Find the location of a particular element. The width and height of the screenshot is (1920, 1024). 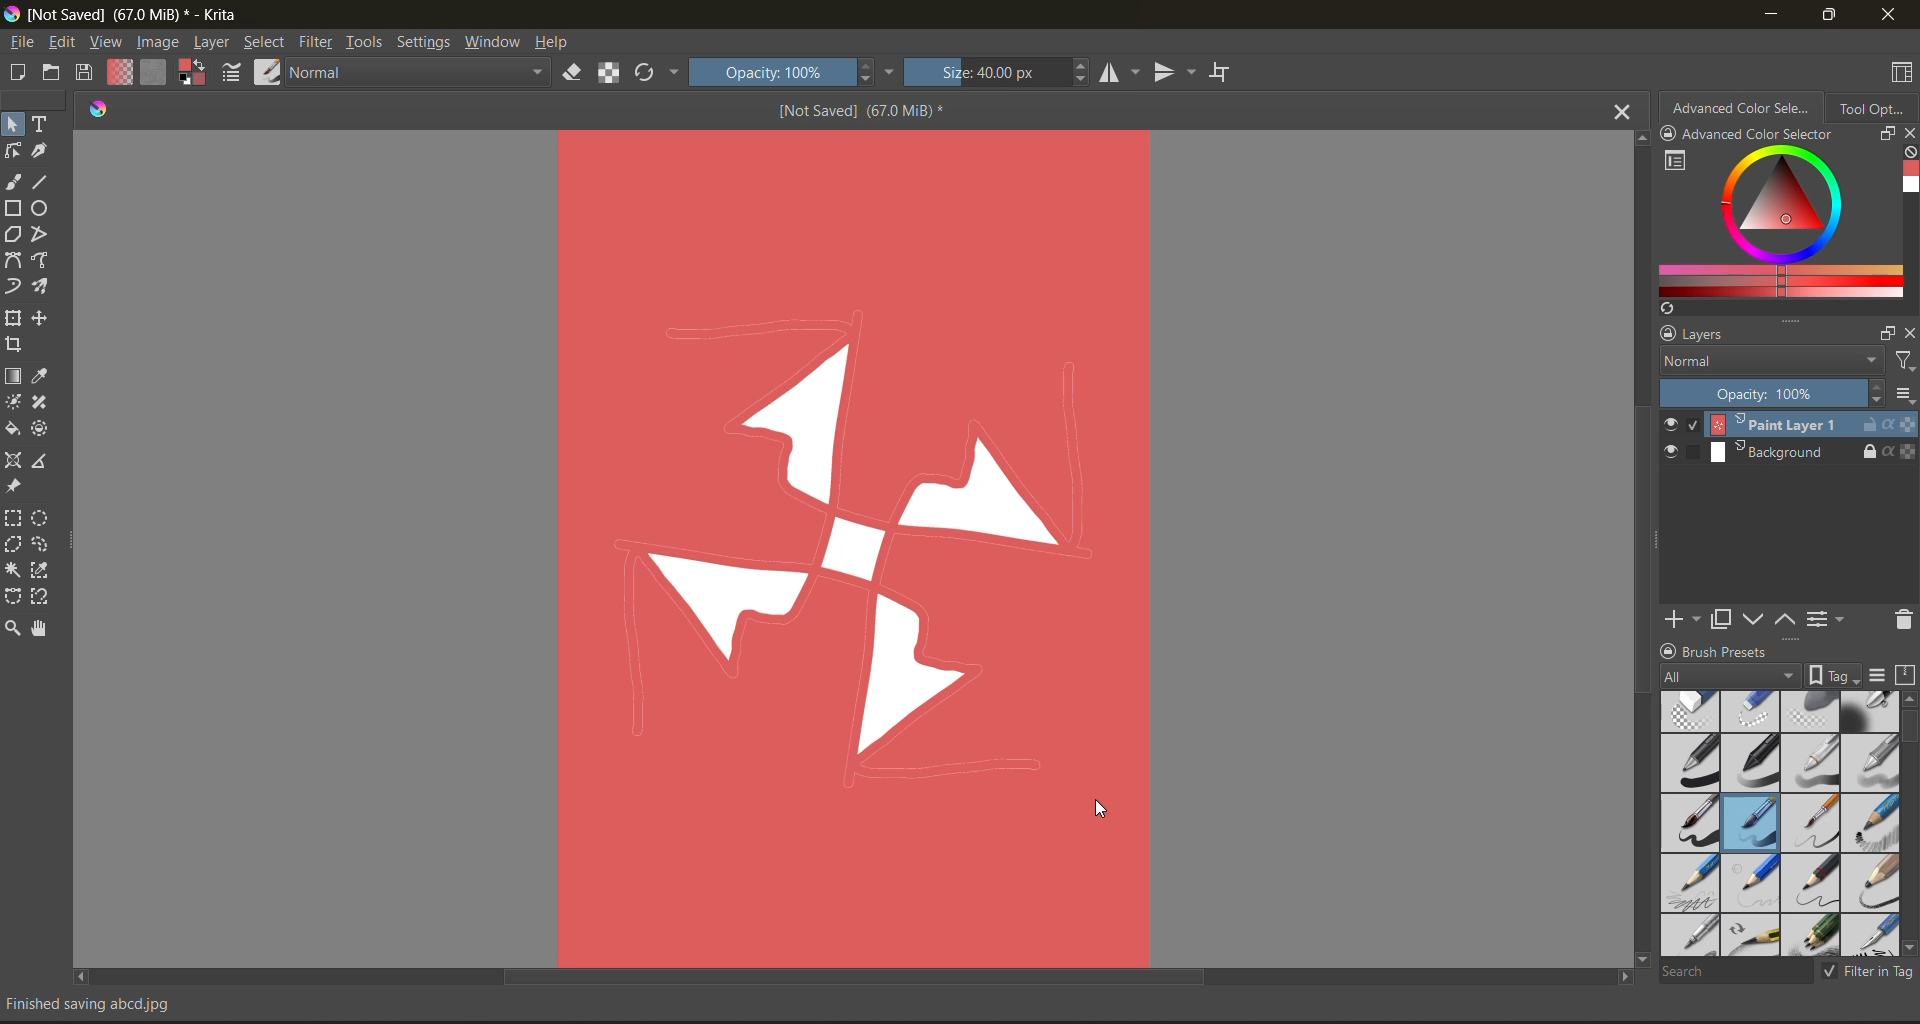

tools is located at coordinates (42, 598).